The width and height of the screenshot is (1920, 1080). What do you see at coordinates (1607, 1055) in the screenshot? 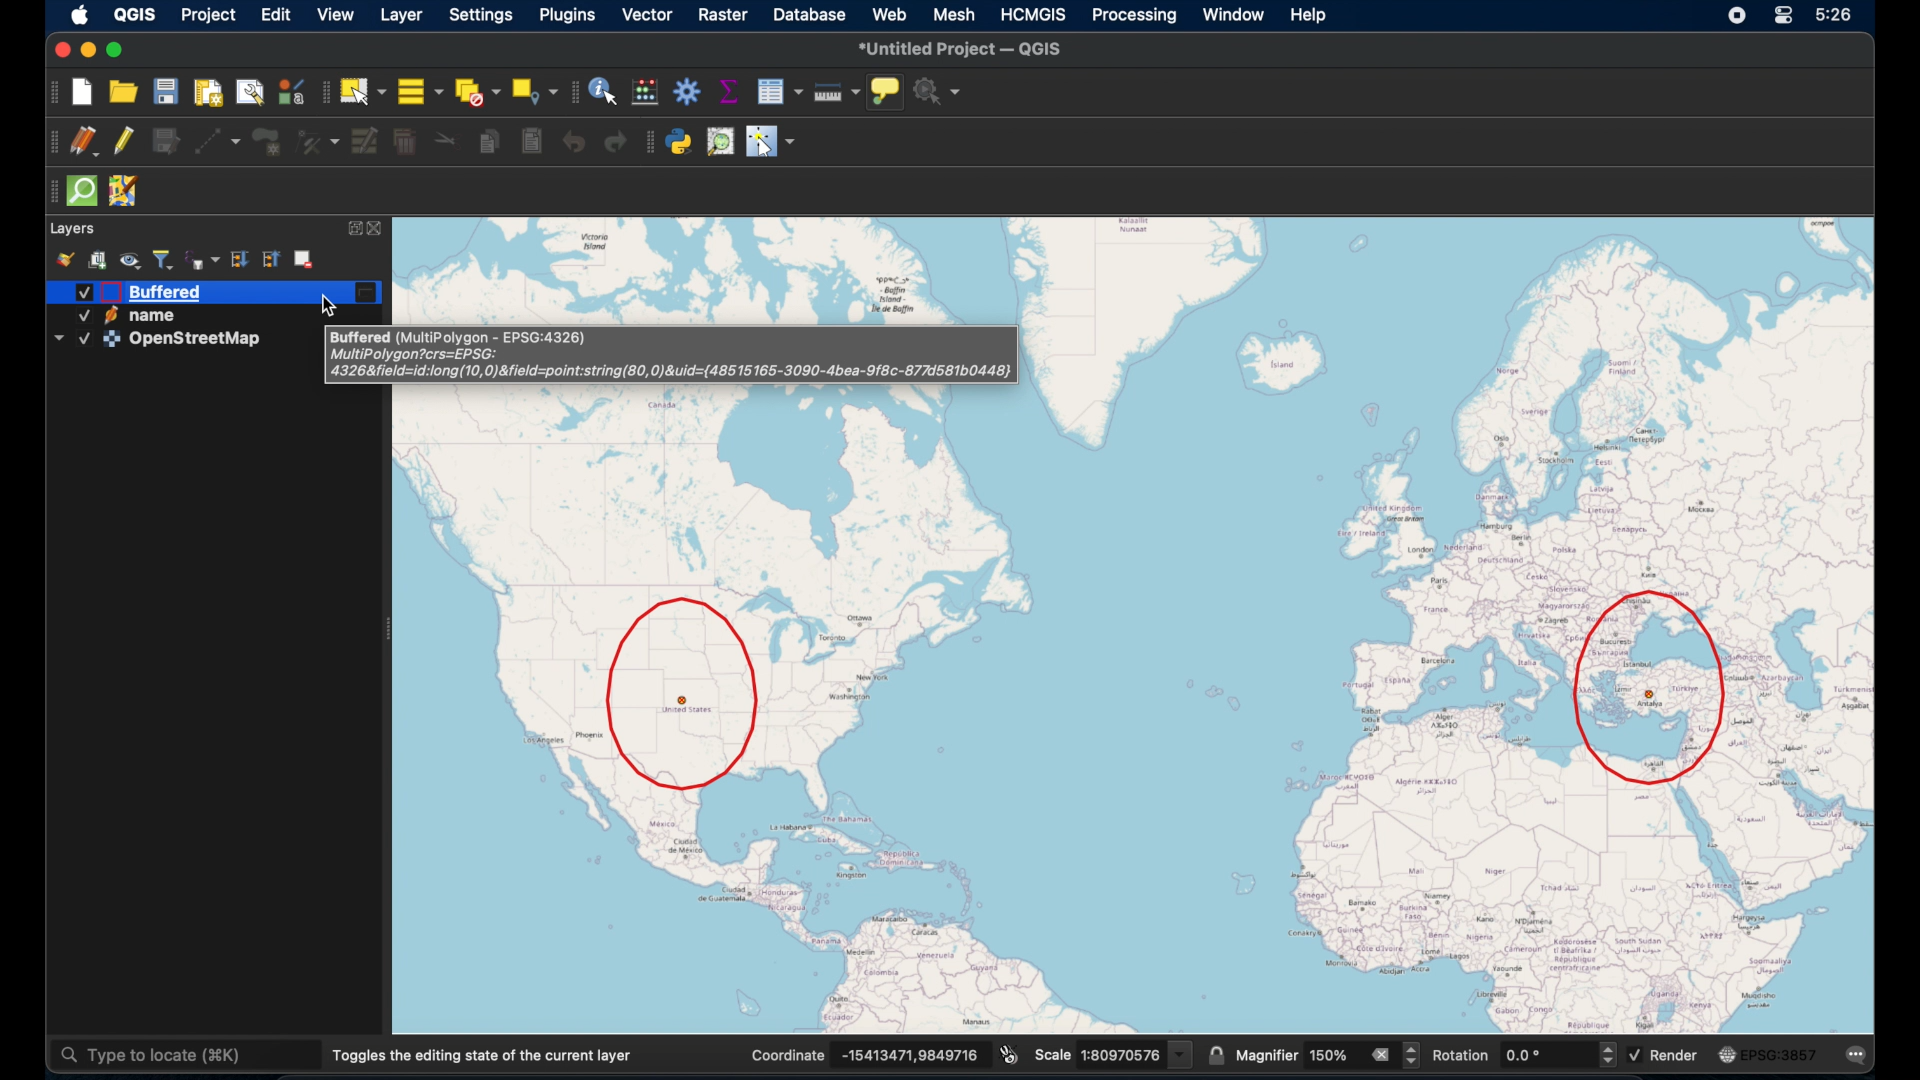
I see `increase or decrease rotation value` at bounding box center [1607, 1055].